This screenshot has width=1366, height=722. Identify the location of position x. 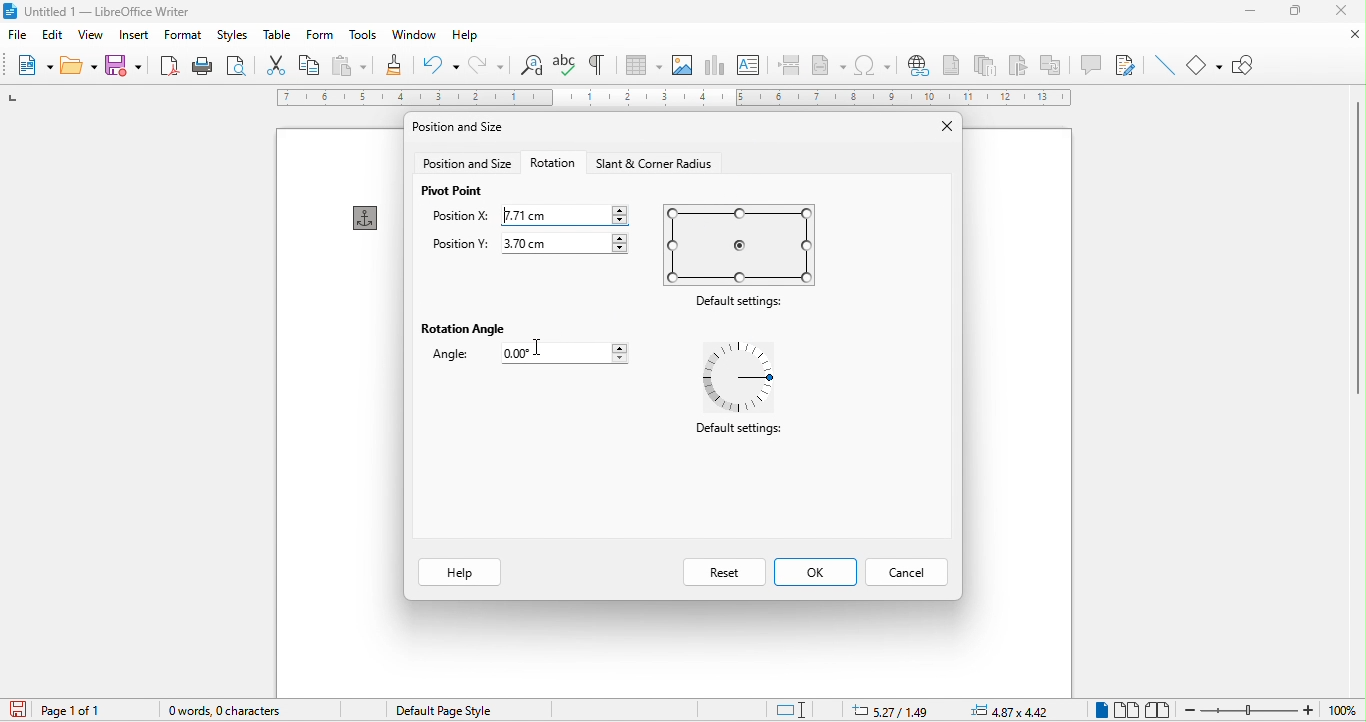
(454, 218).